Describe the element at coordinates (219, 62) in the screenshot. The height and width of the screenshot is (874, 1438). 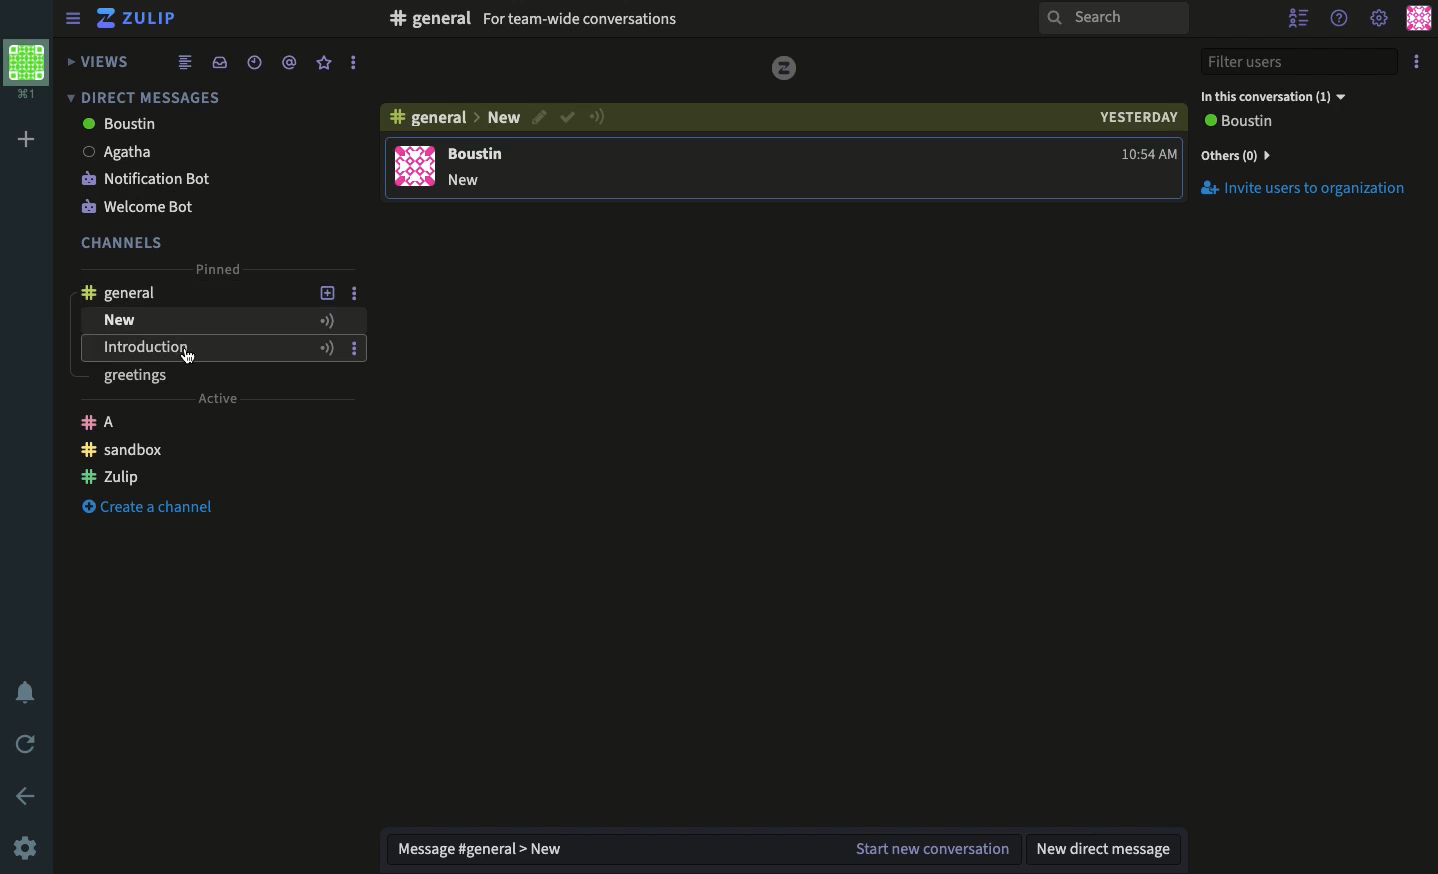
I see `Inbox` at that location.